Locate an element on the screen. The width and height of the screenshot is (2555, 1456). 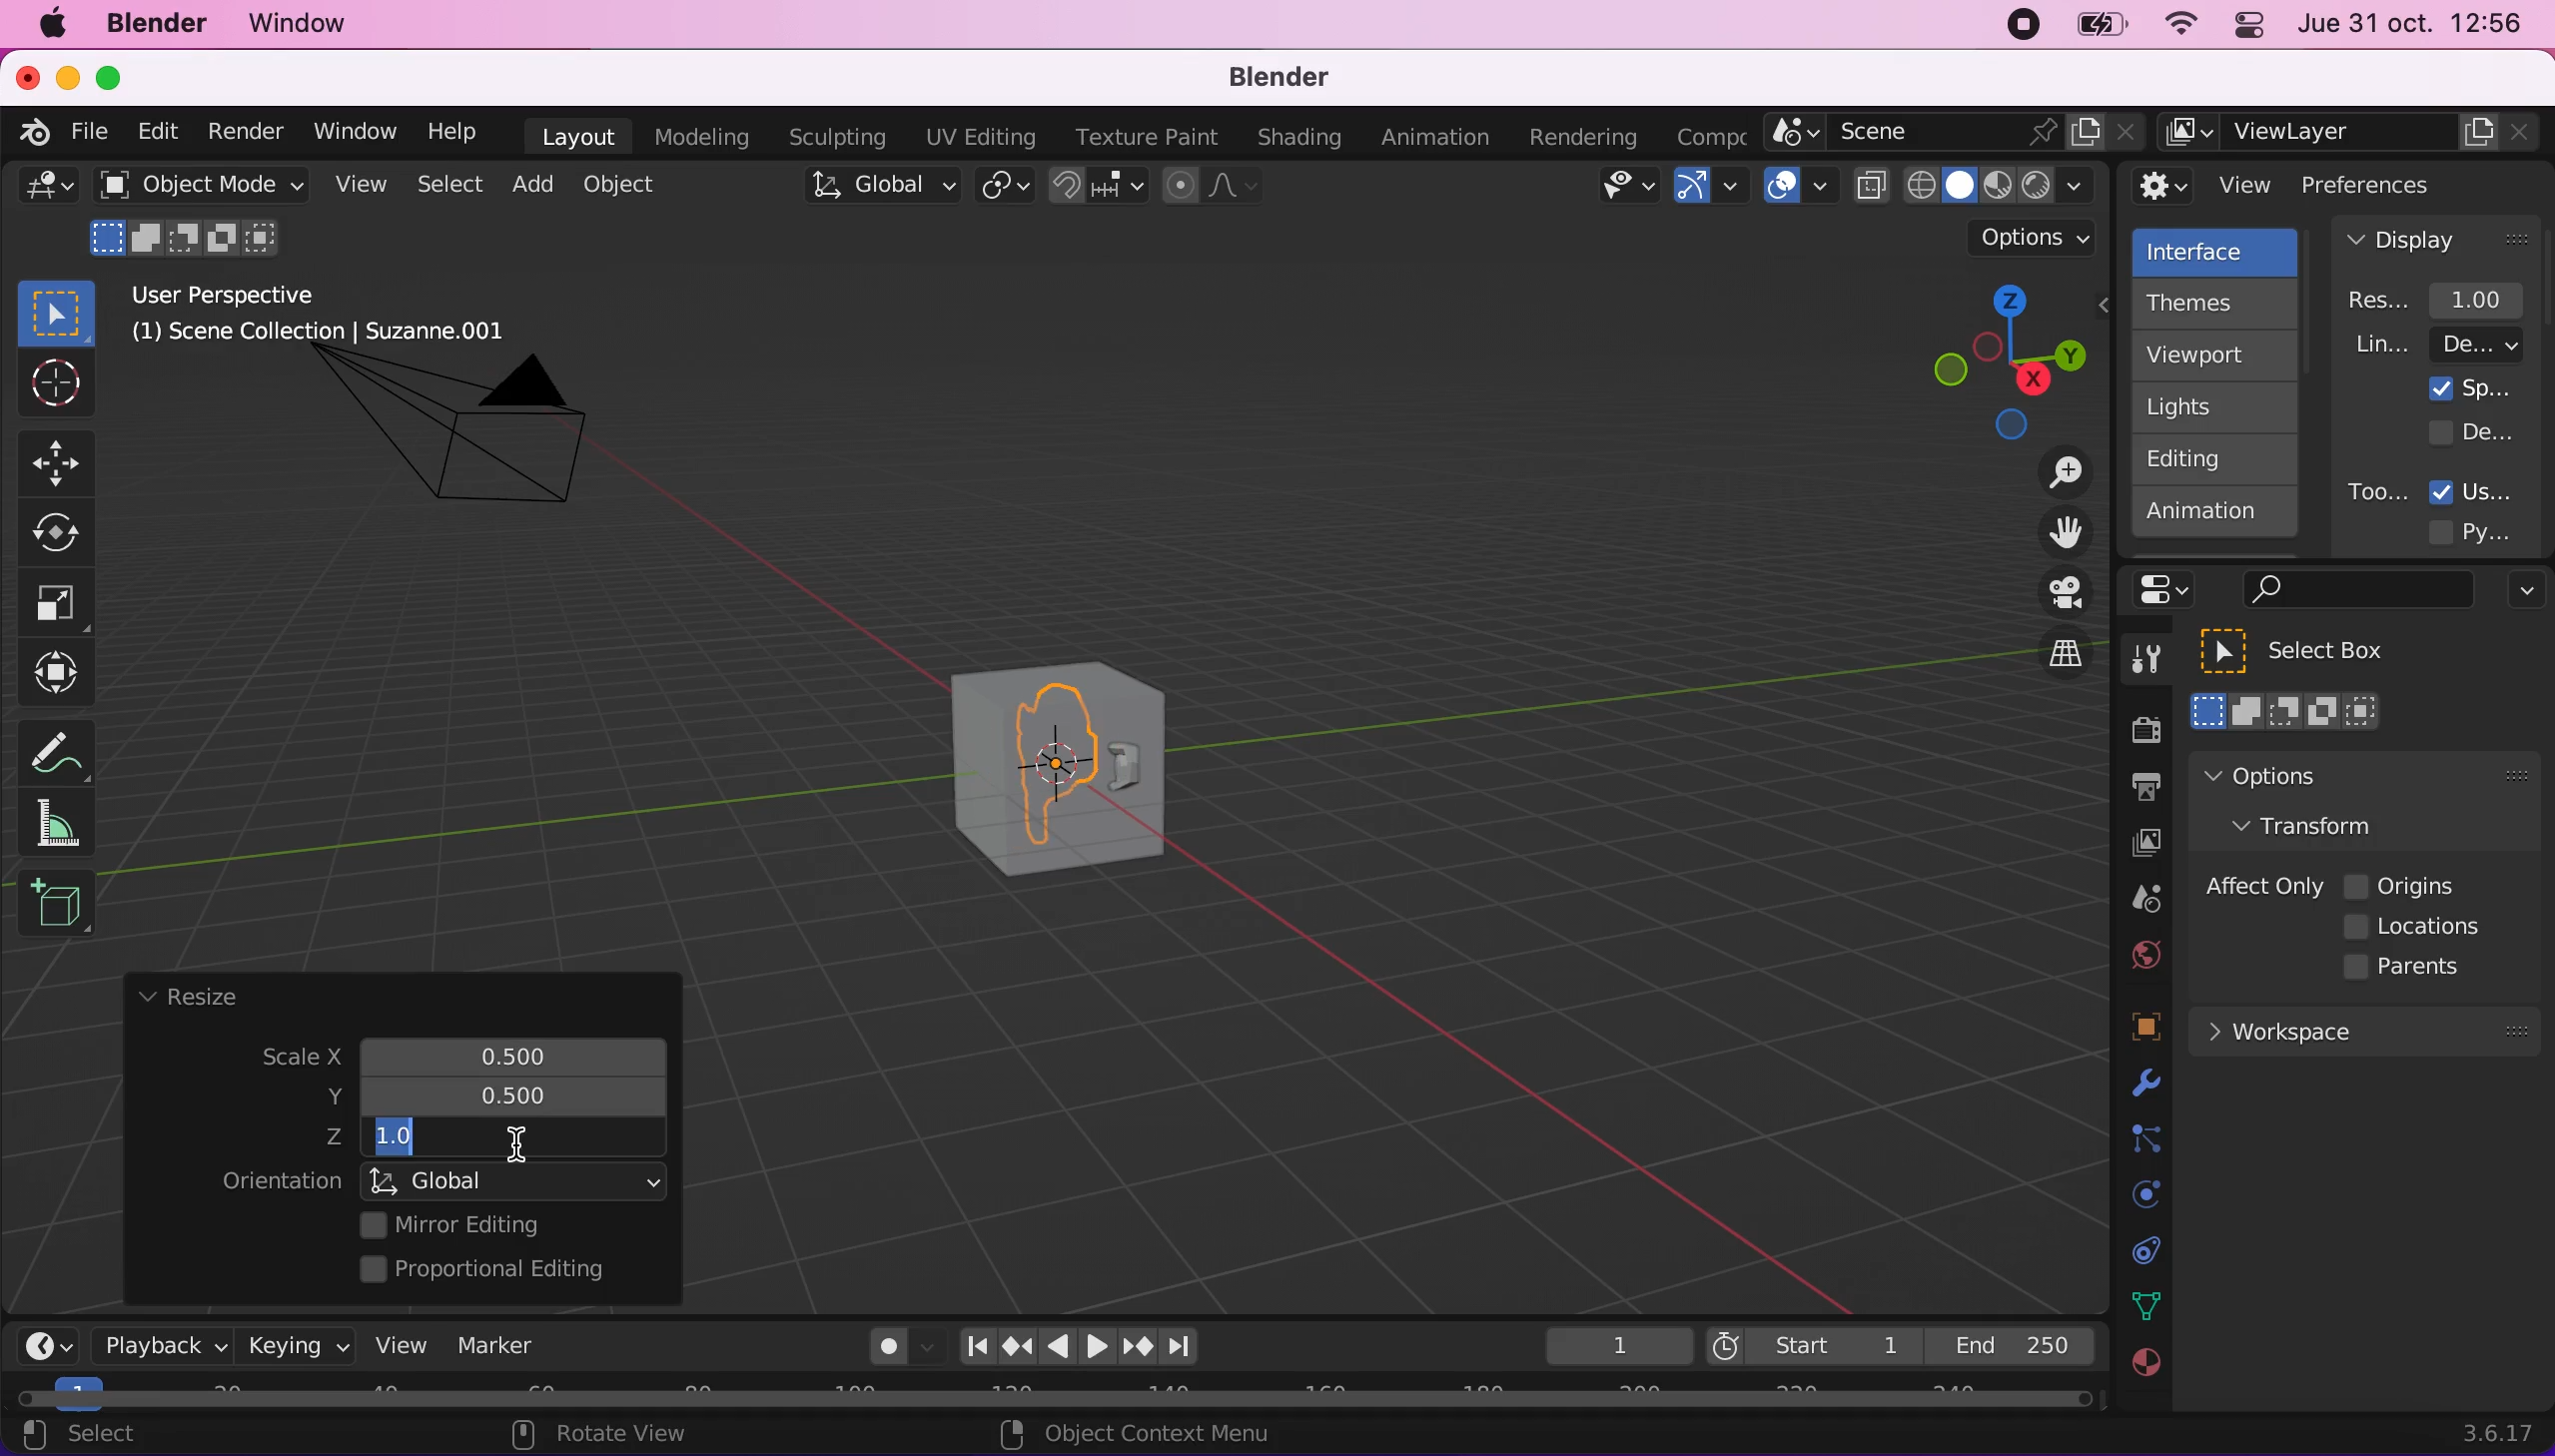
window is located at coordinates (307, 24).